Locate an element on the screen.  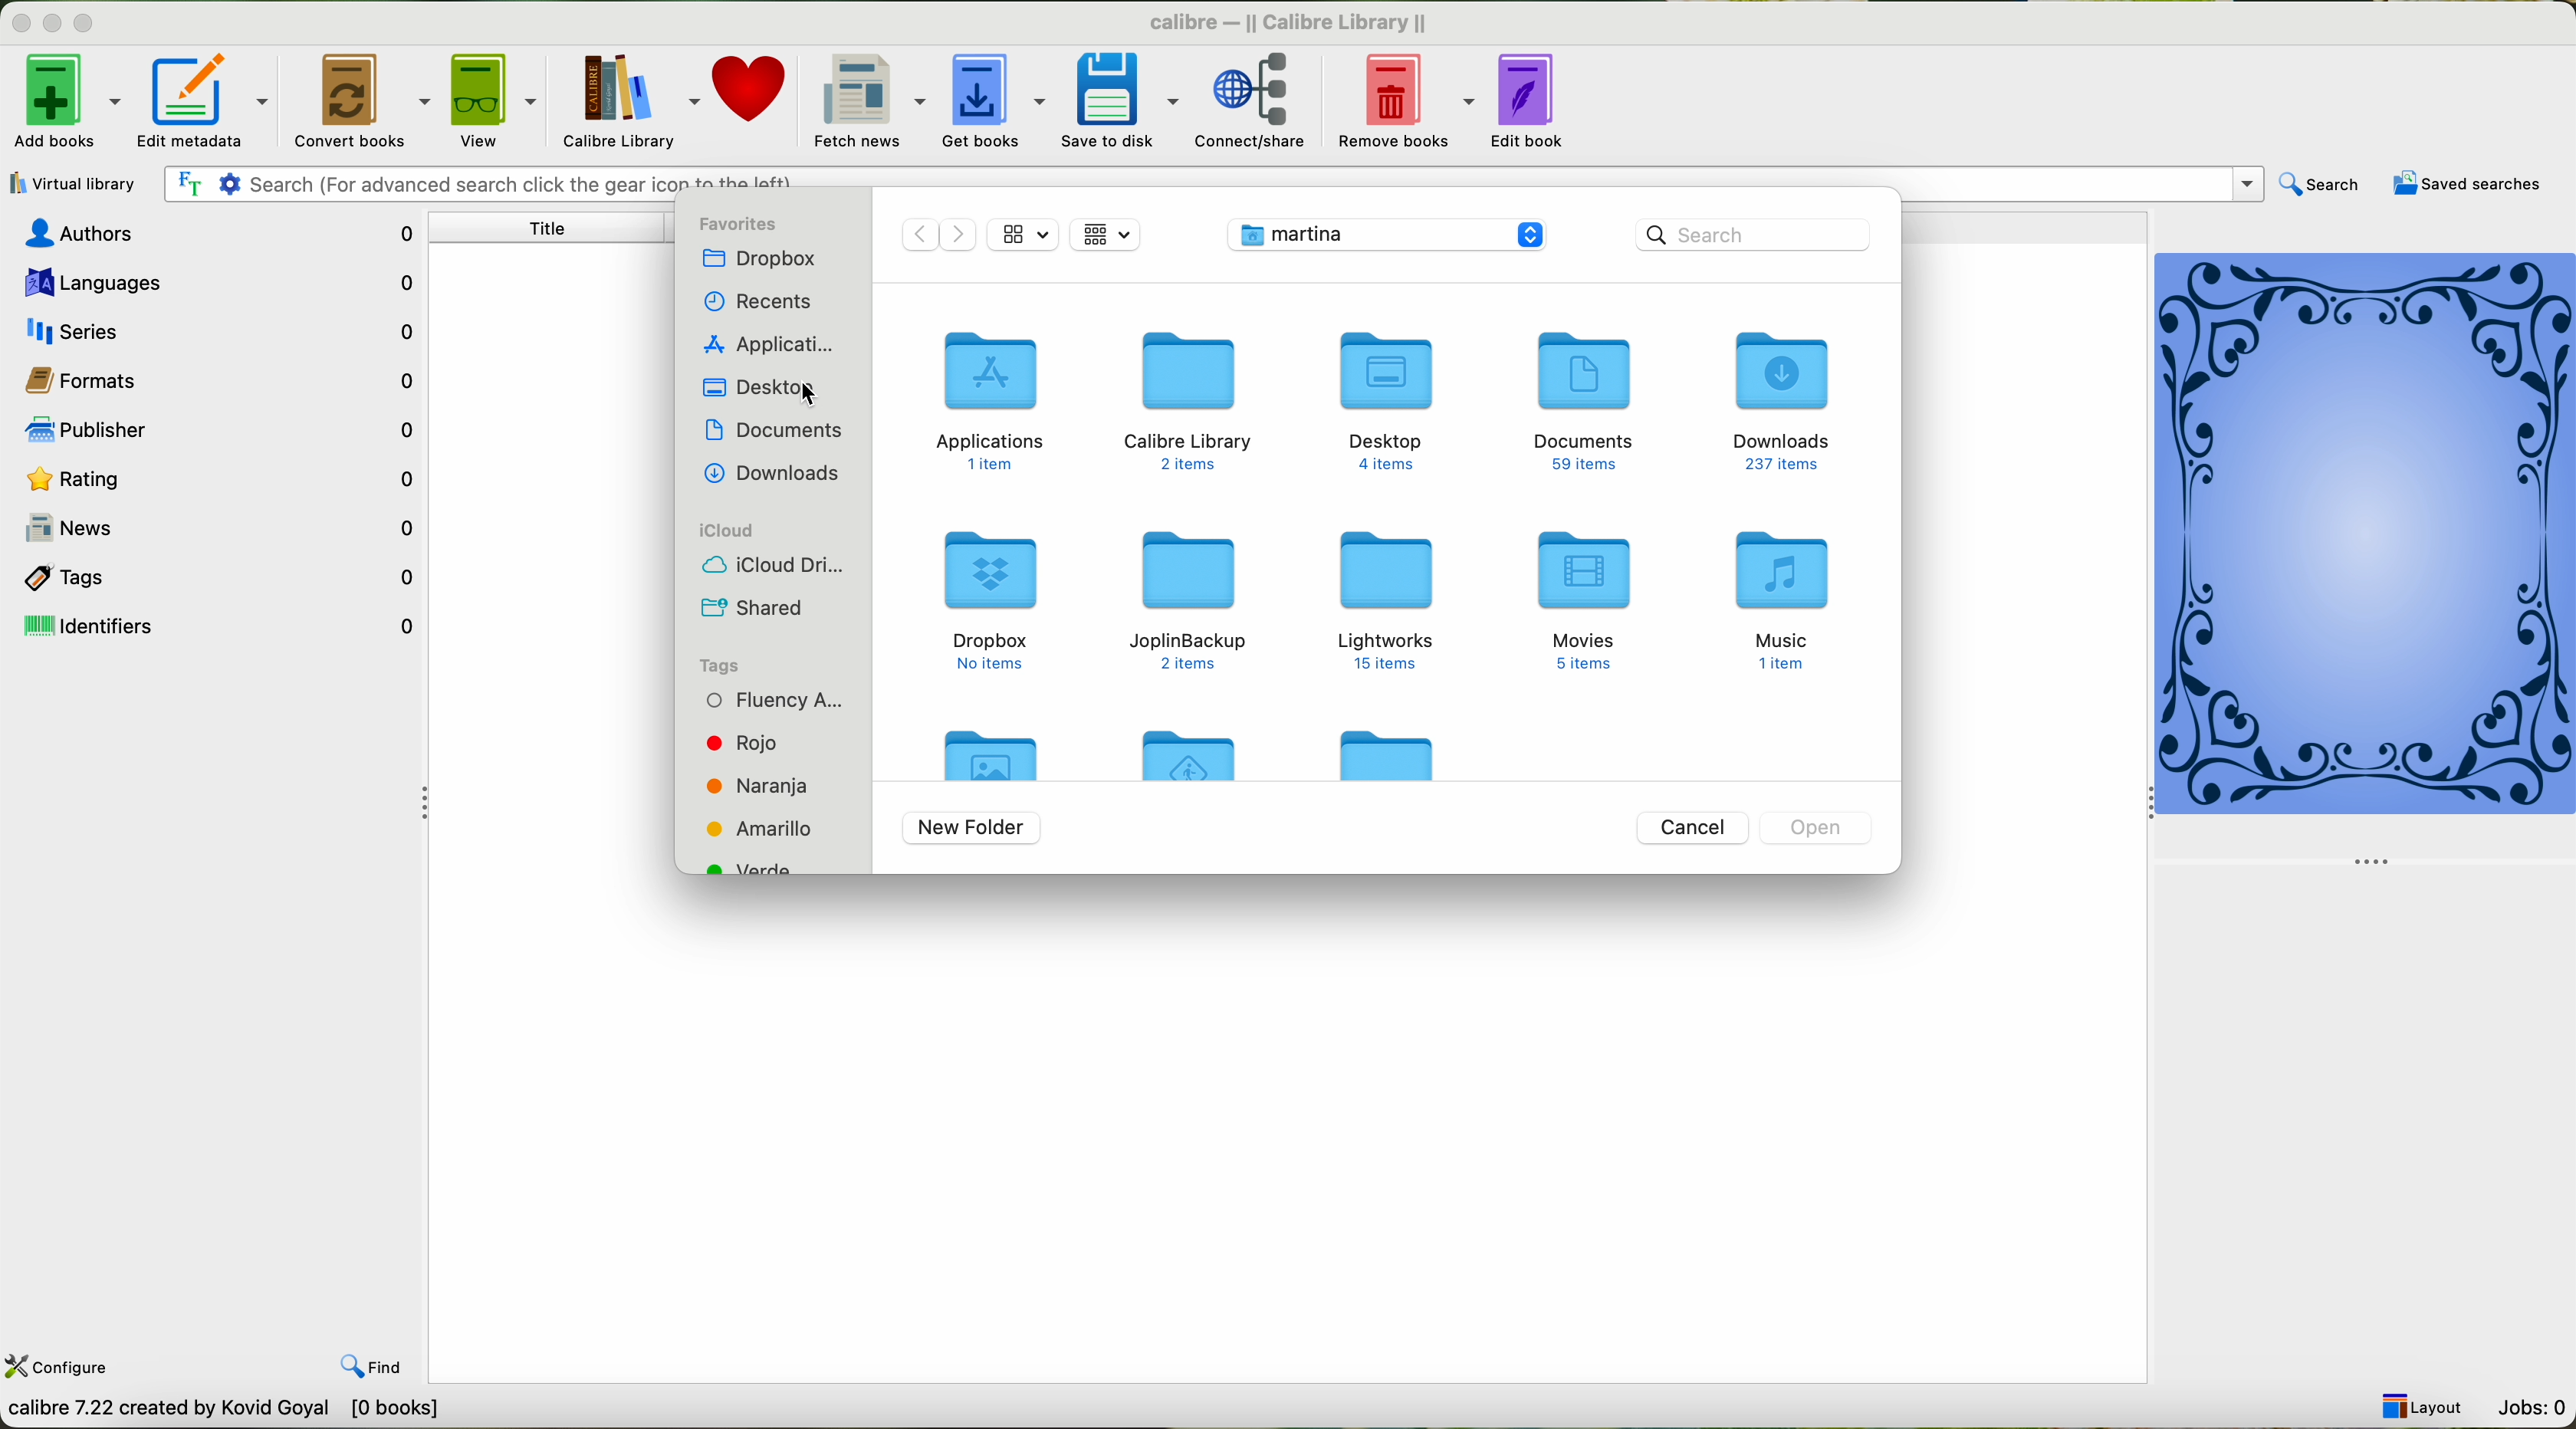
Callibre 7.22 Created by Kavid Goyal [o books] is located at coordinates (242, 1413).